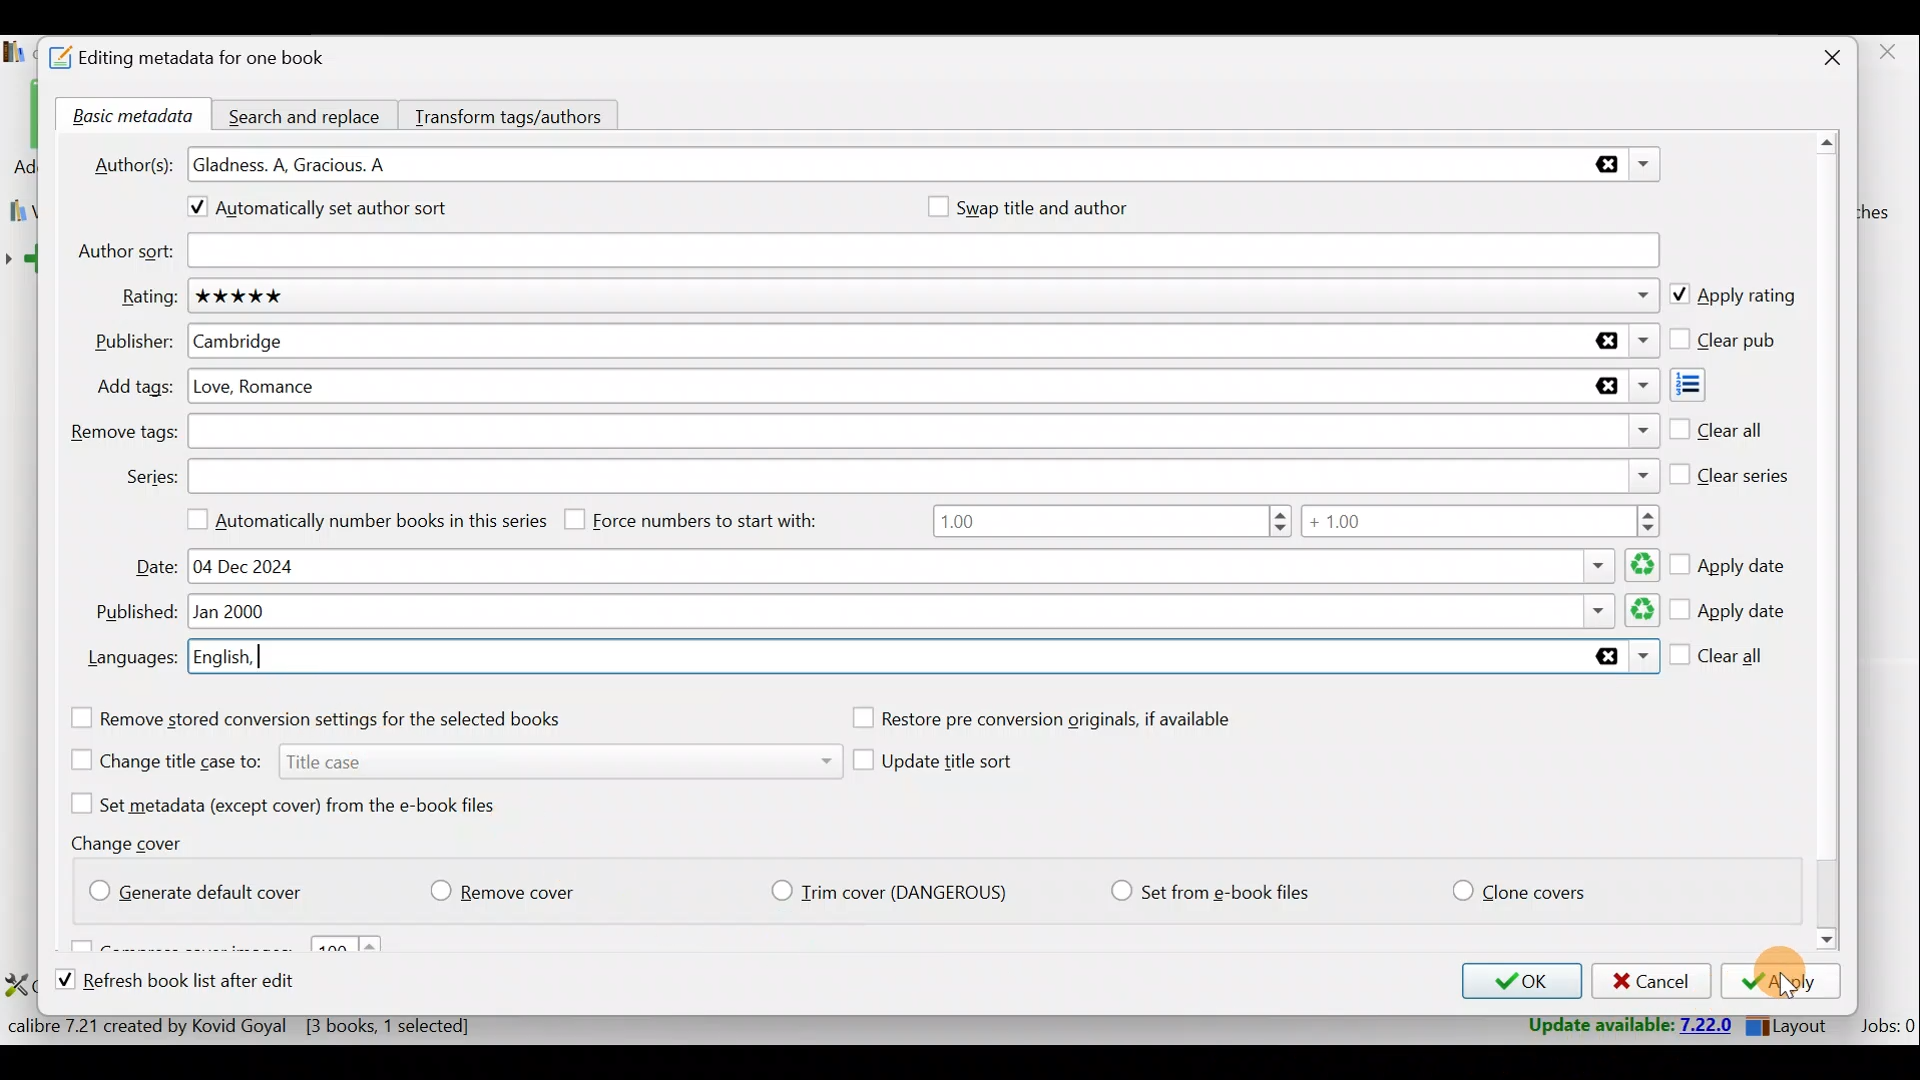  I want to click on Clear all, so click(1717, 426).